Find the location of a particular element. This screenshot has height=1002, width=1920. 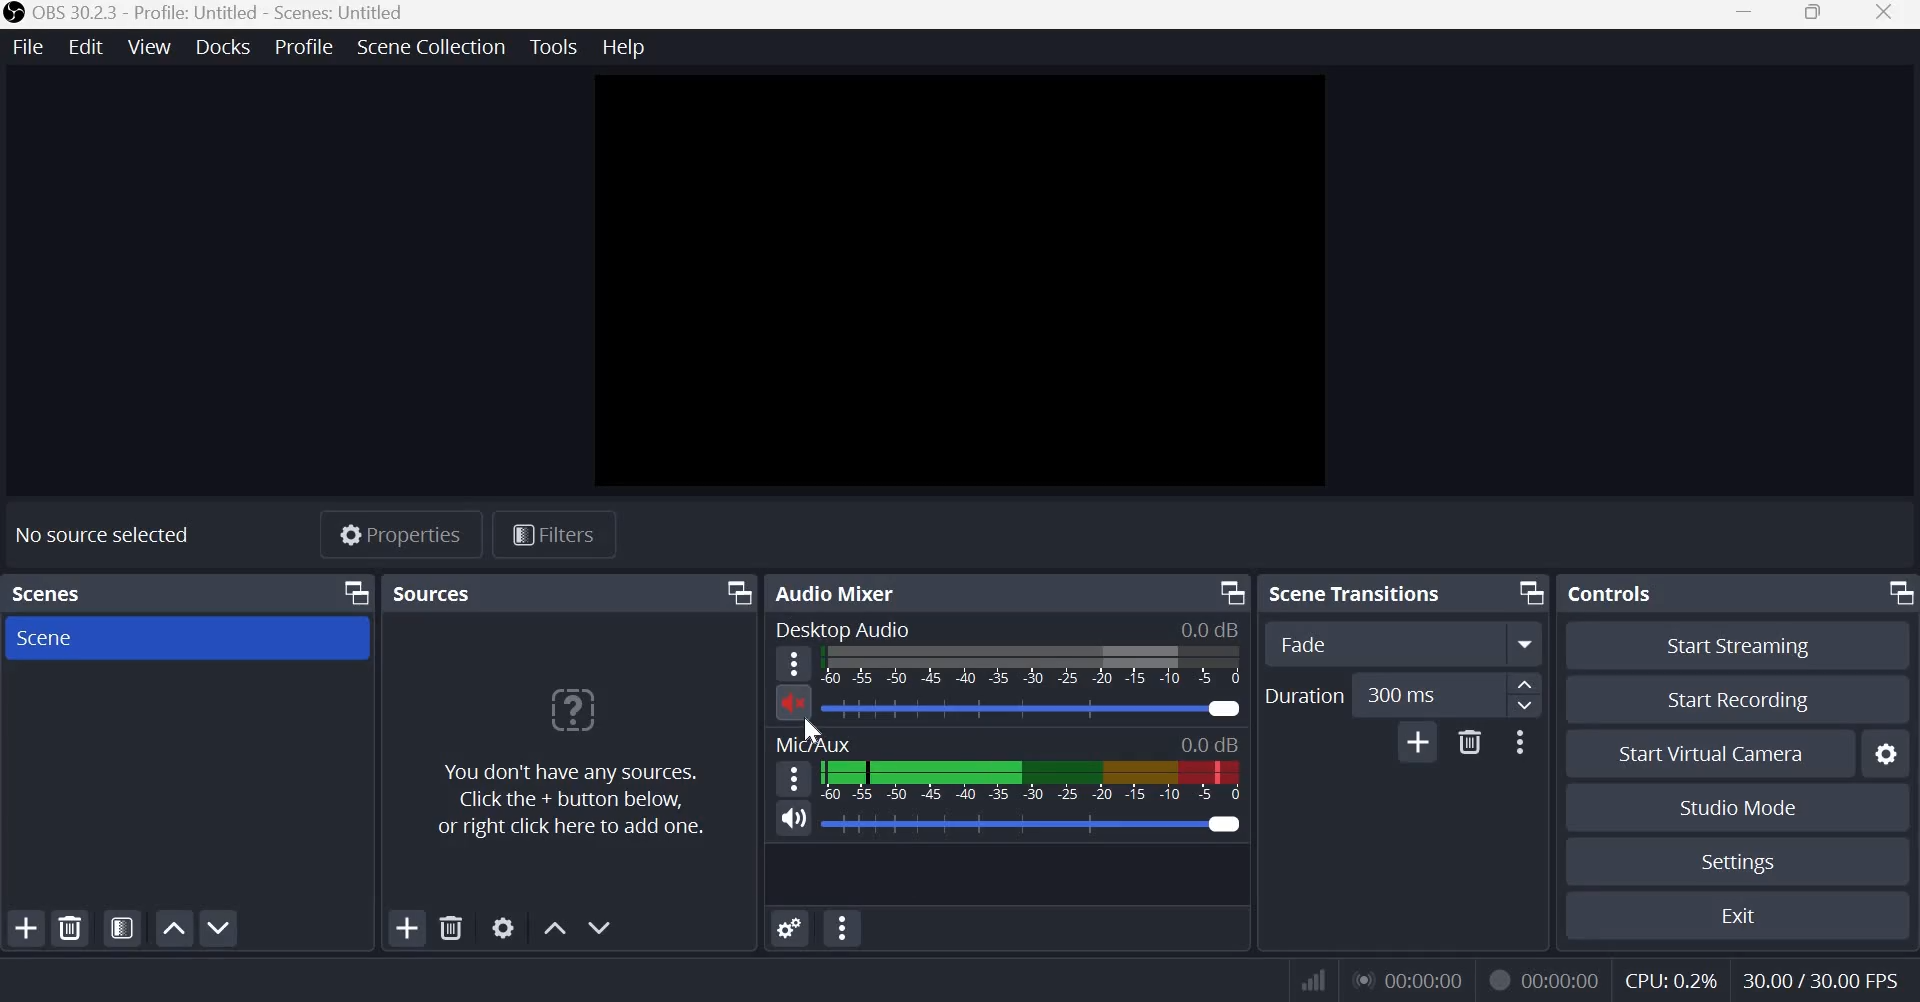

Scene is located at coordinates (54, 638).